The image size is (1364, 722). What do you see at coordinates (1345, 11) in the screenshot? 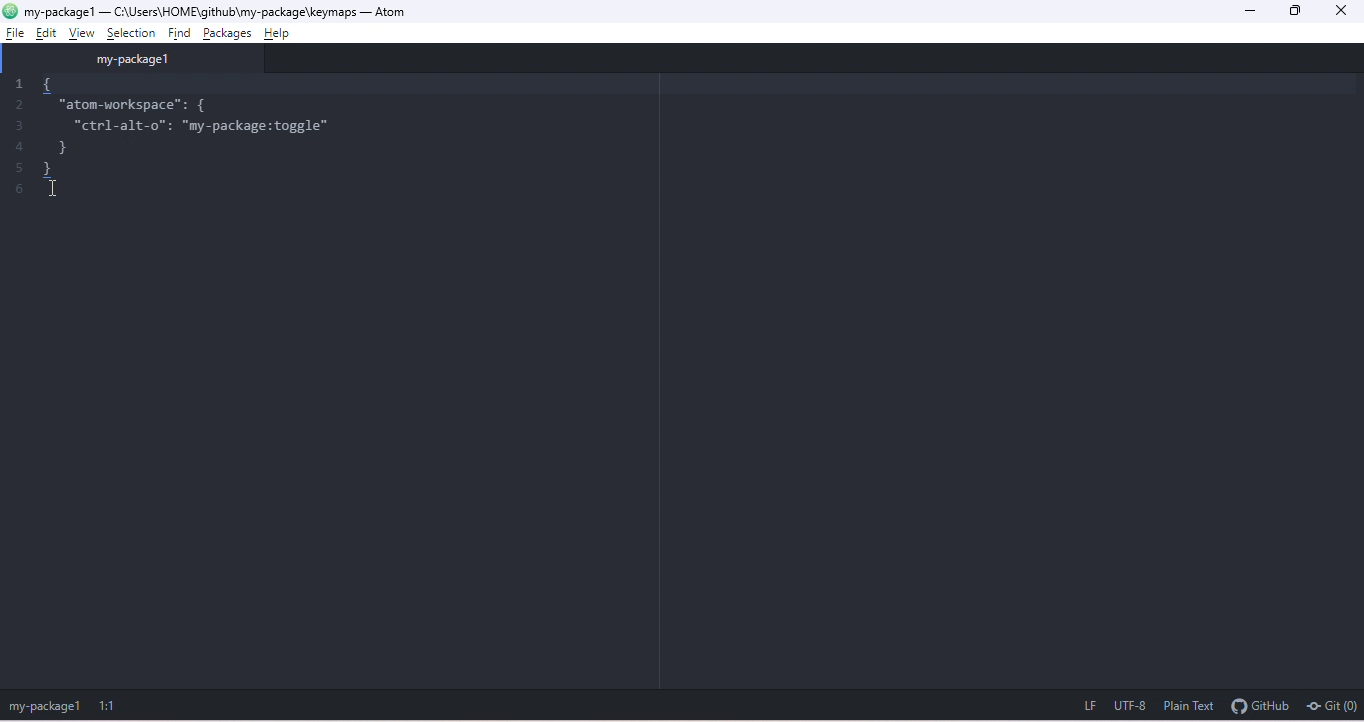
I see `close` at bounding box center [1345, 11].